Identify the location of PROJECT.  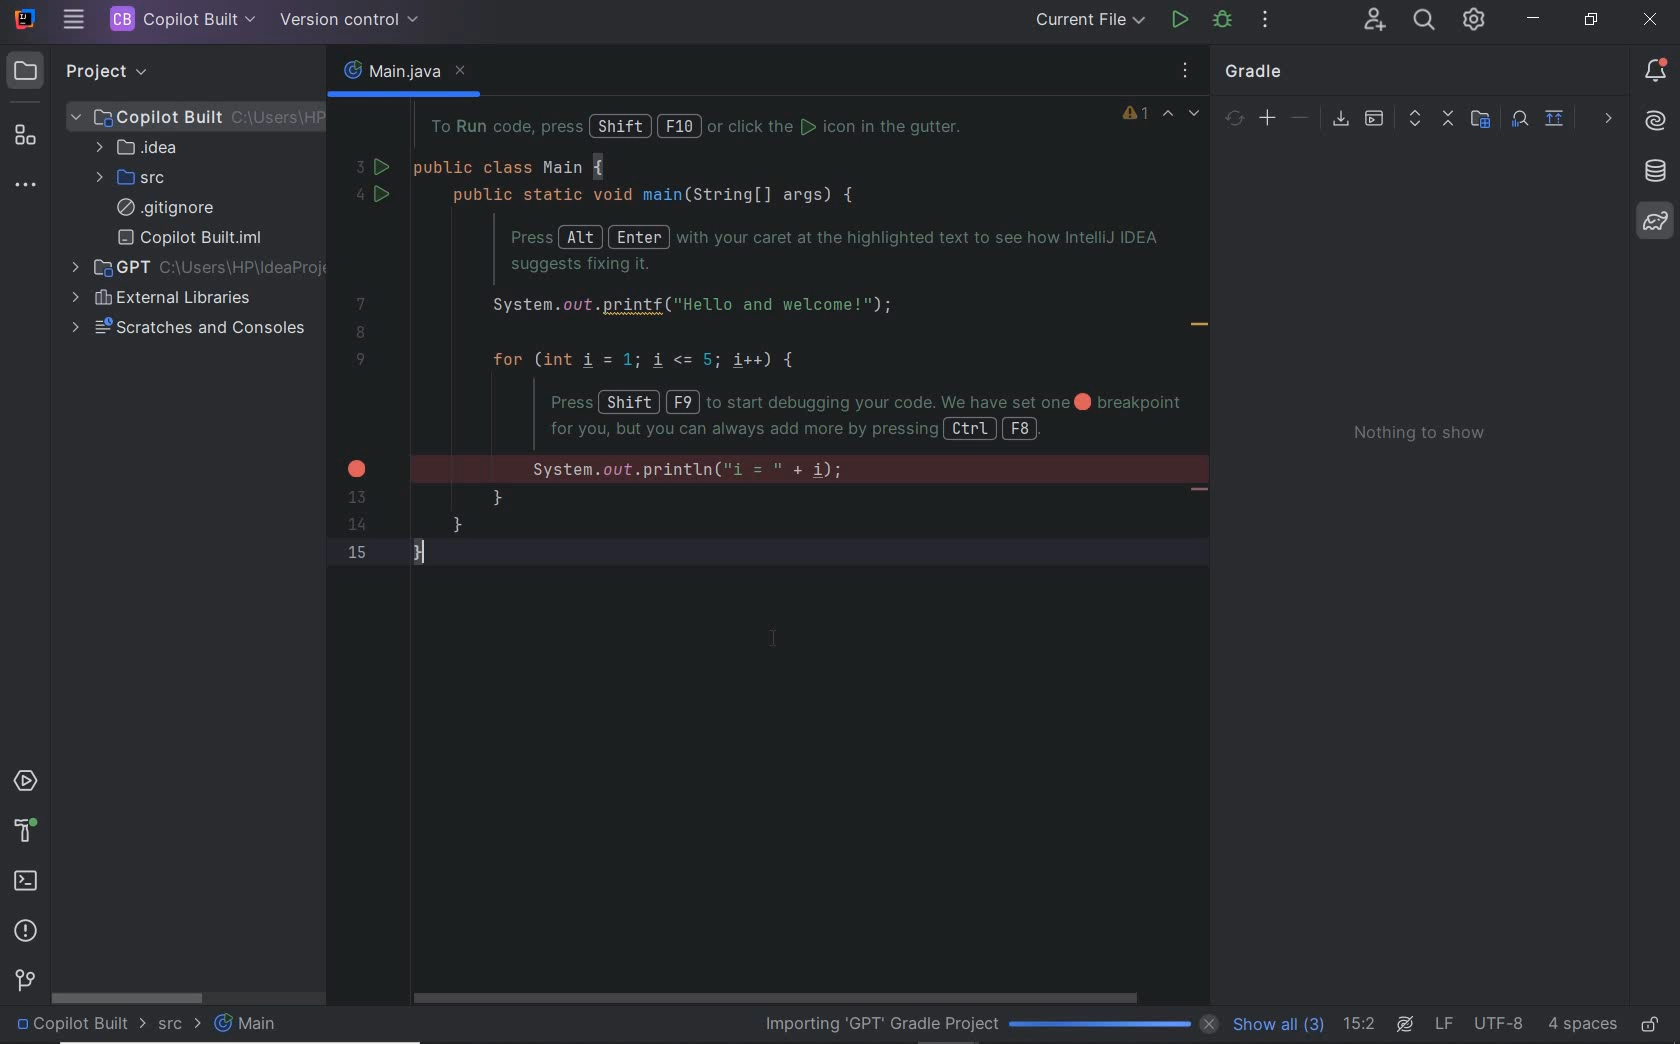
(89, 70).